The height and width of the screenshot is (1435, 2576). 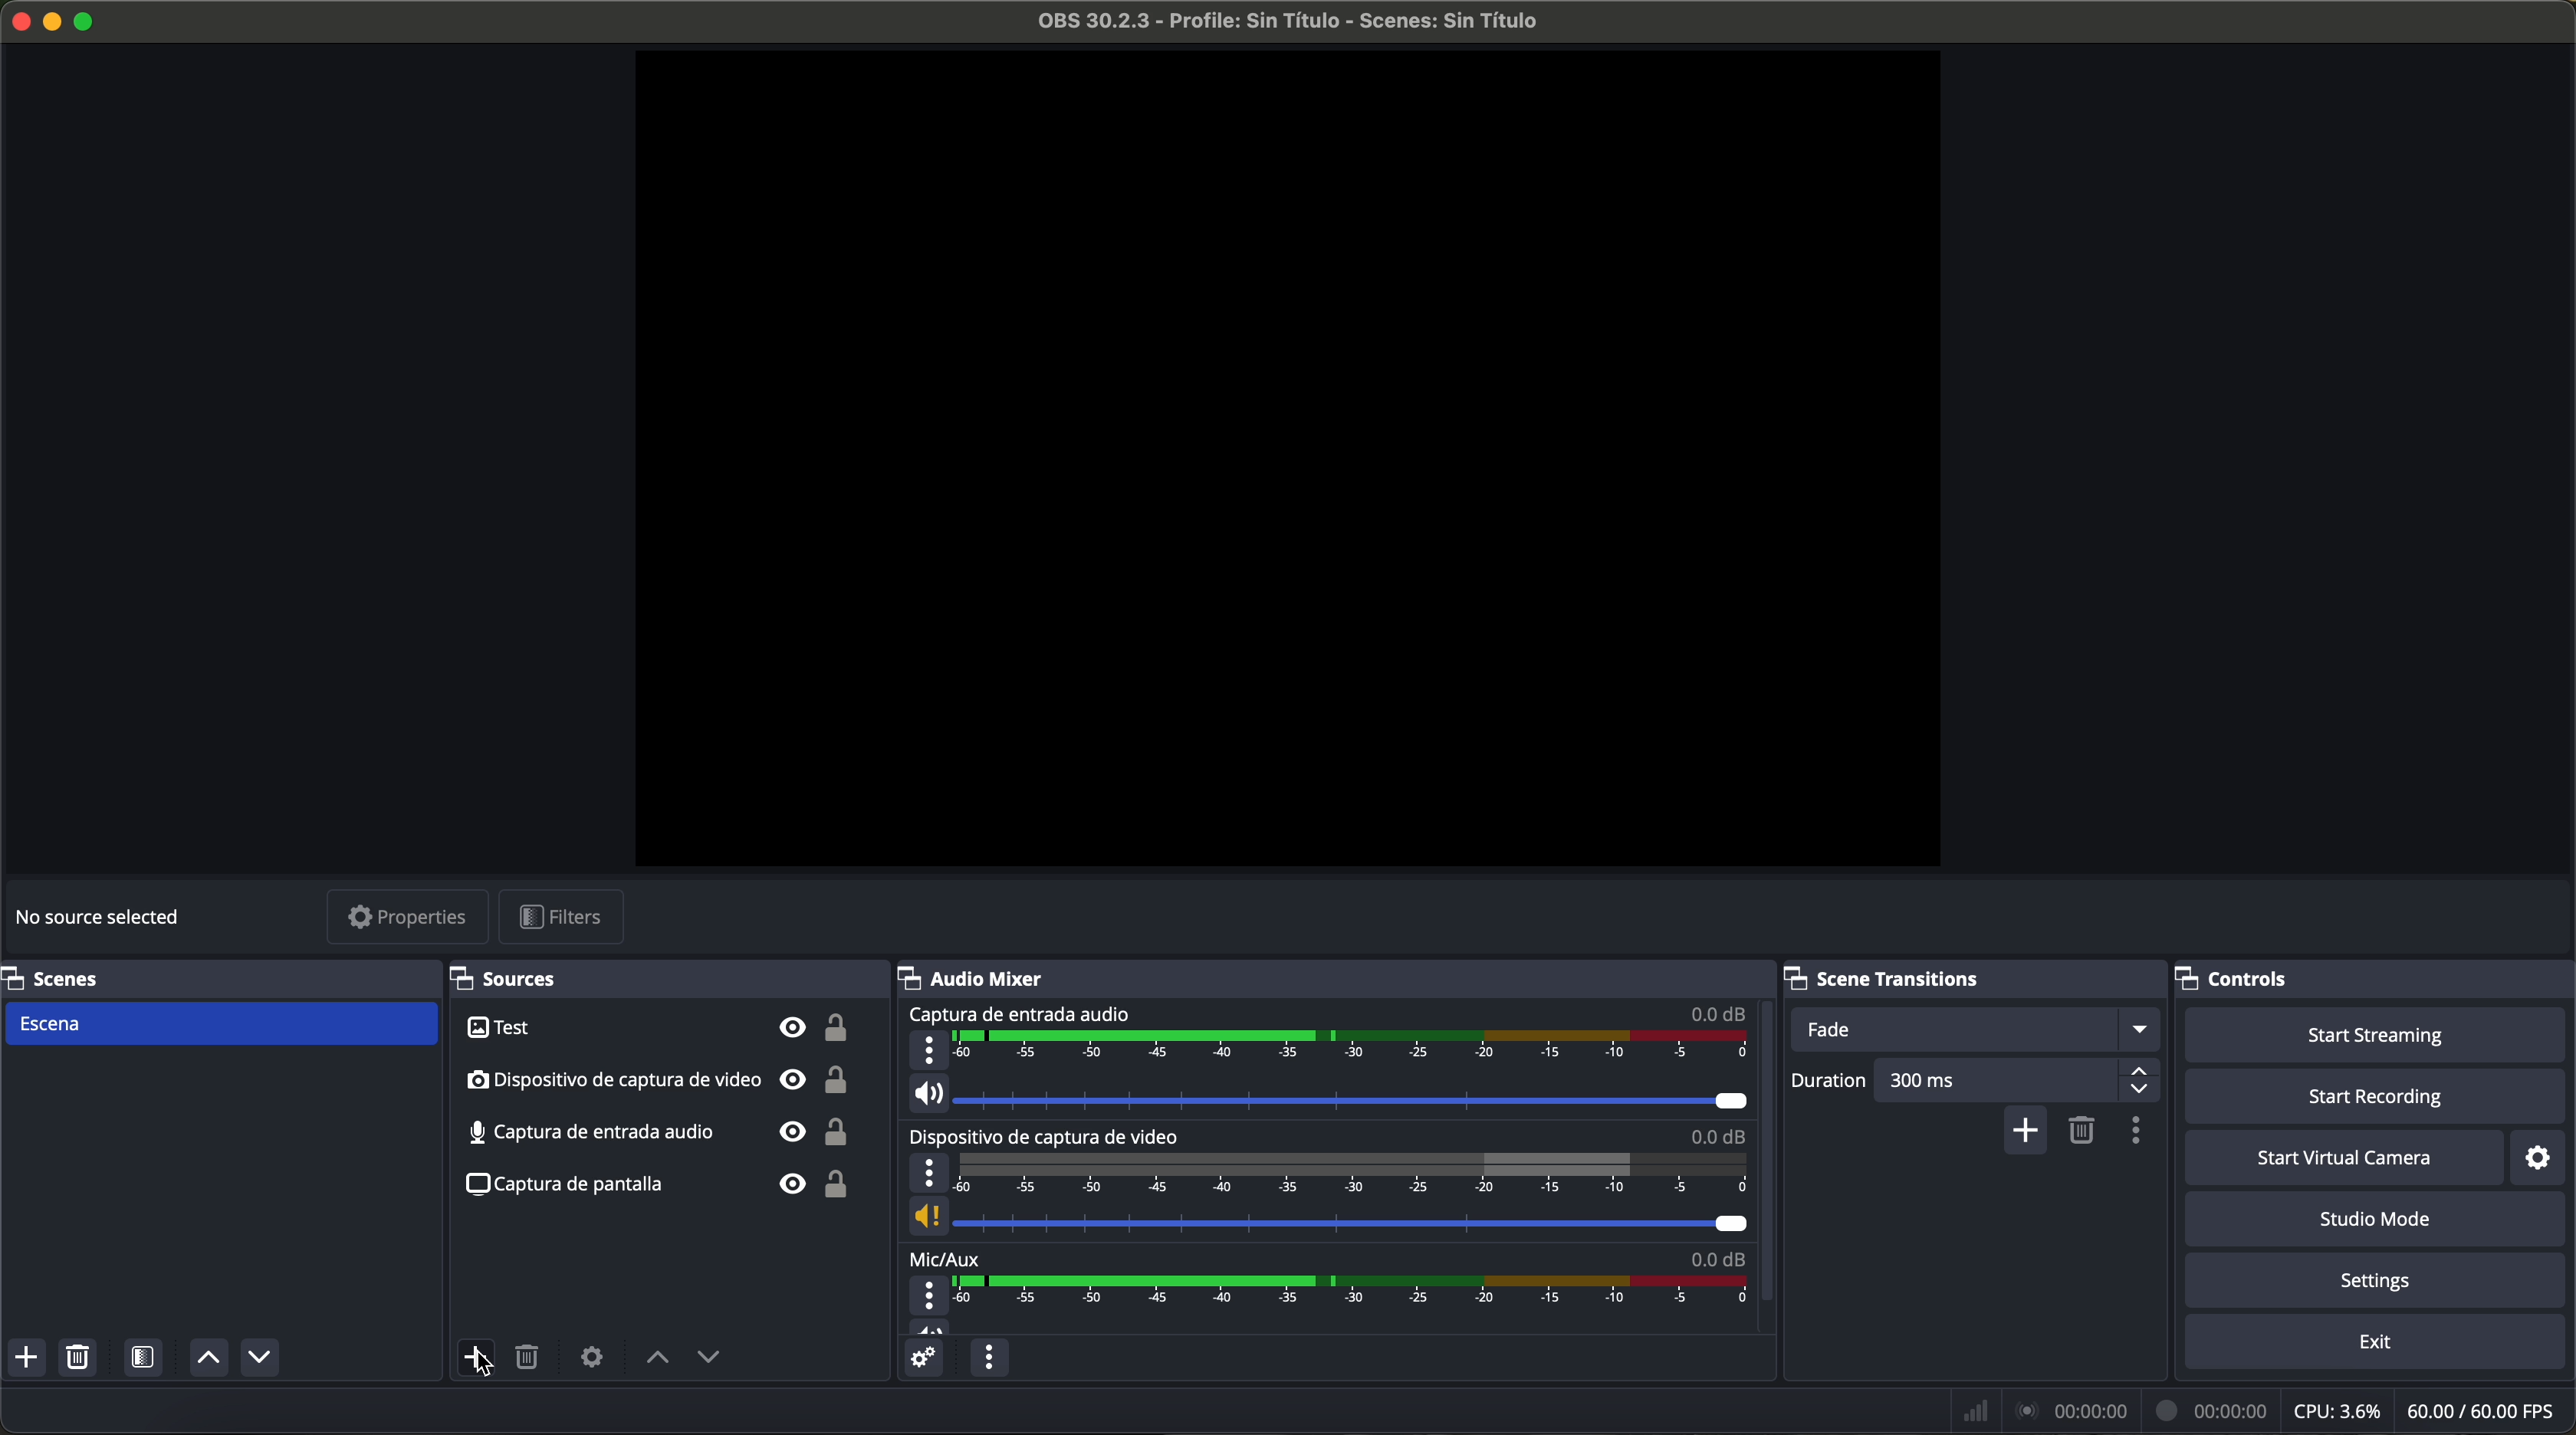 What do you see at coordinates (921, 1356) in the screenshot?
I see `advanced audio properties` at bounding box center [921, 1356].